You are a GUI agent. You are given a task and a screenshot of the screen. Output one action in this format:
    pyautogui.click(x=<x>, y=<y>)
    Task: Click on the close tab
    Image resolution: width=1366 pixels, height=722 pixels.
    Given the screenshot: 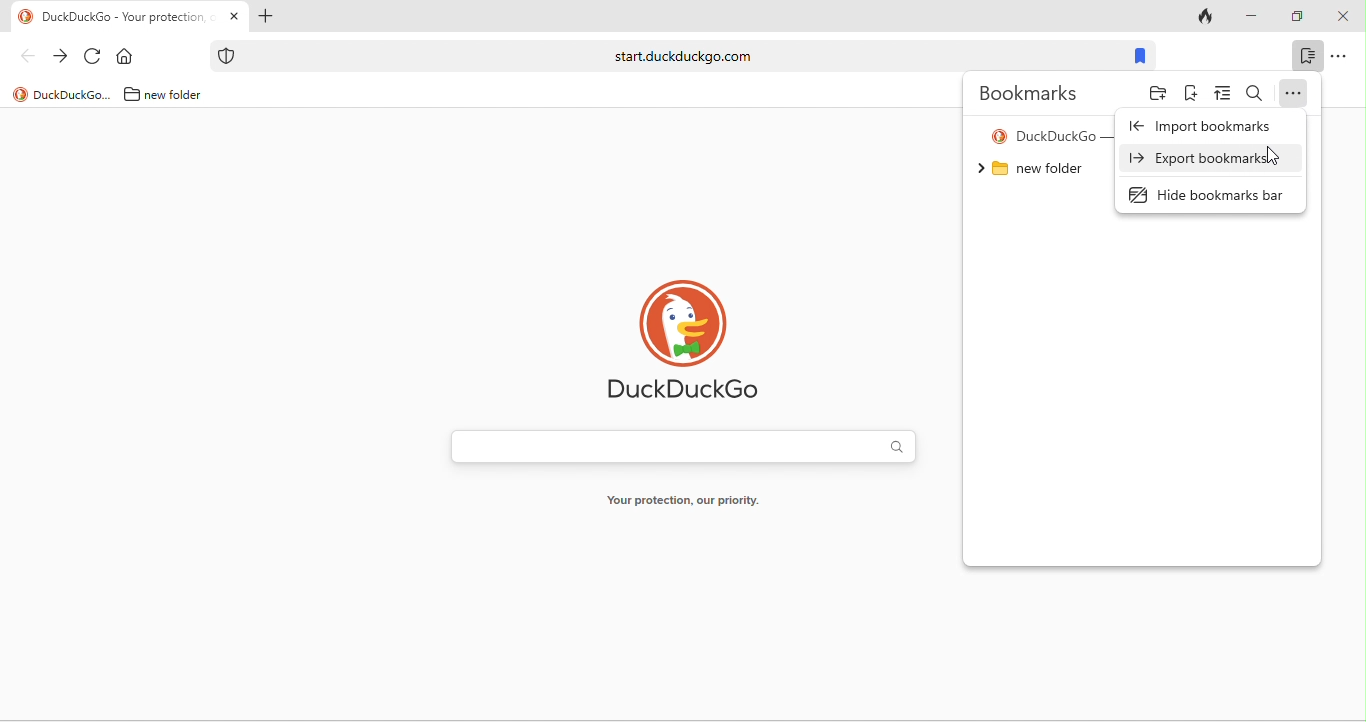 What is the action you would take?
    pyautogui.click(x=234, y=15)
    